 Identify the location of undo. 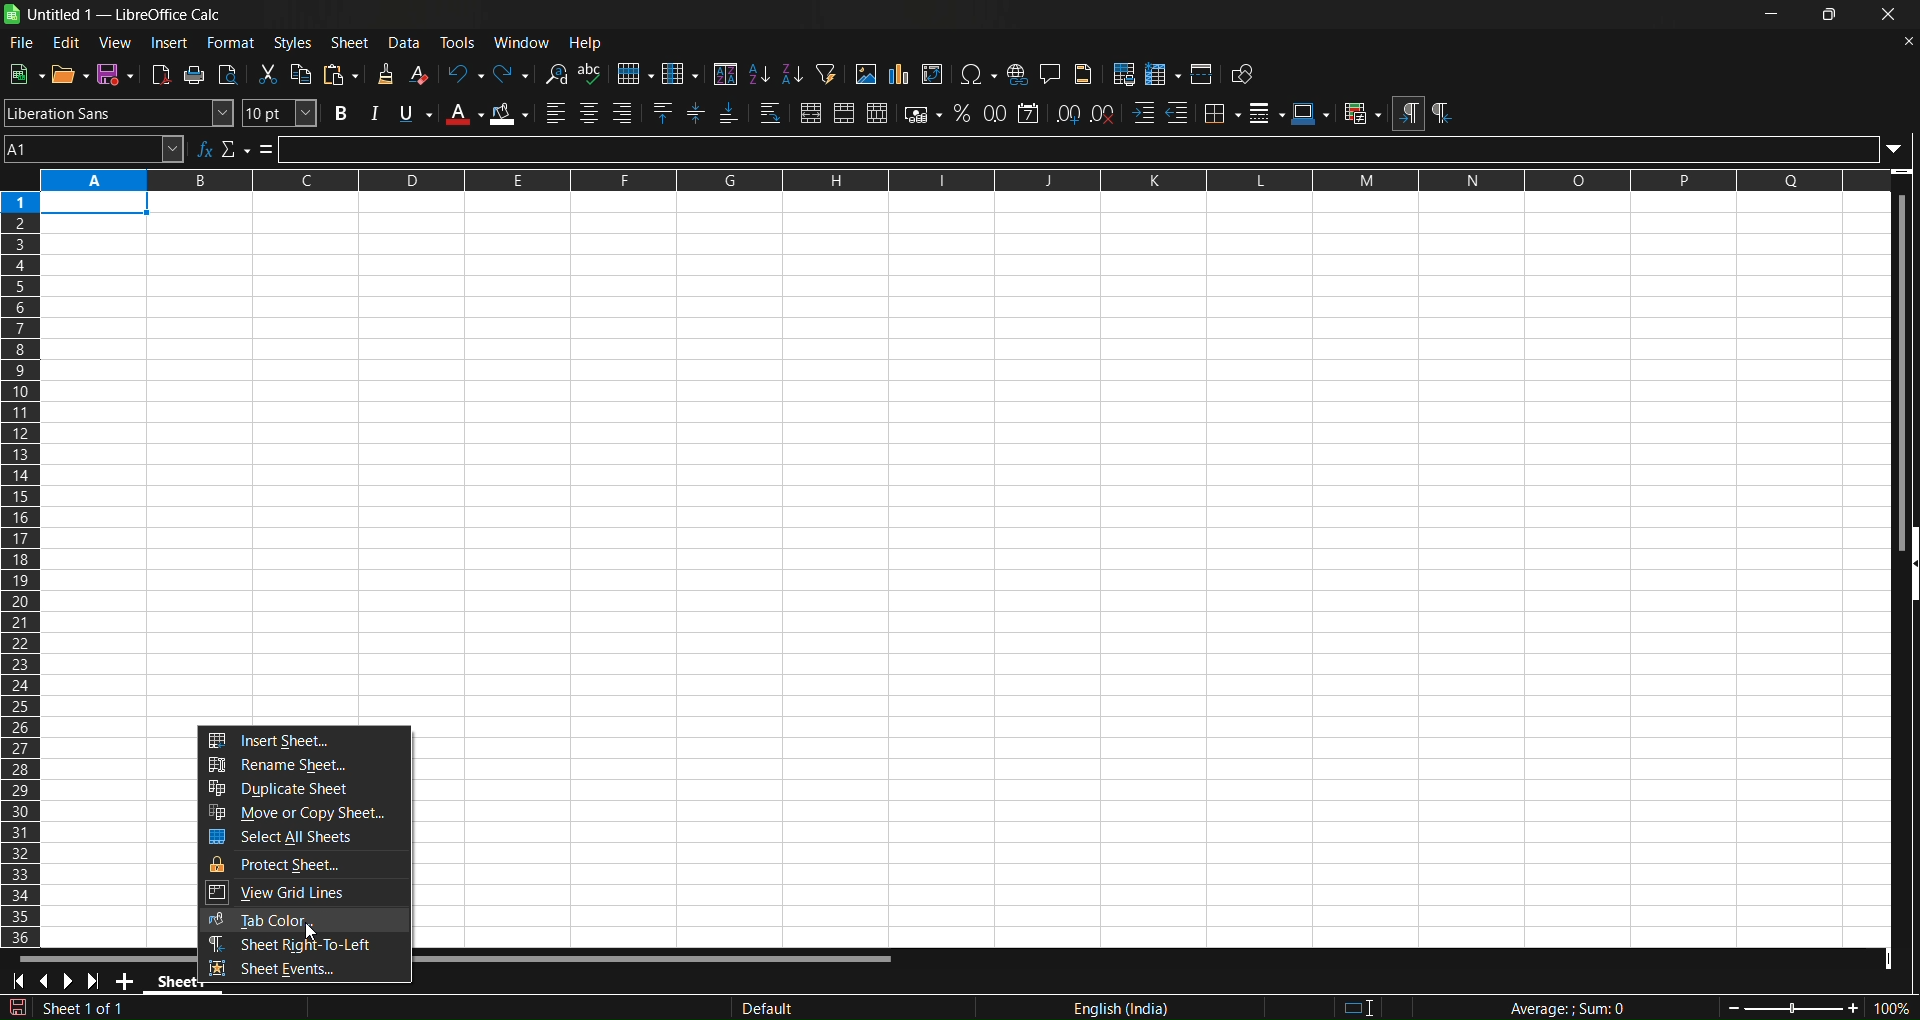
(464, 73).